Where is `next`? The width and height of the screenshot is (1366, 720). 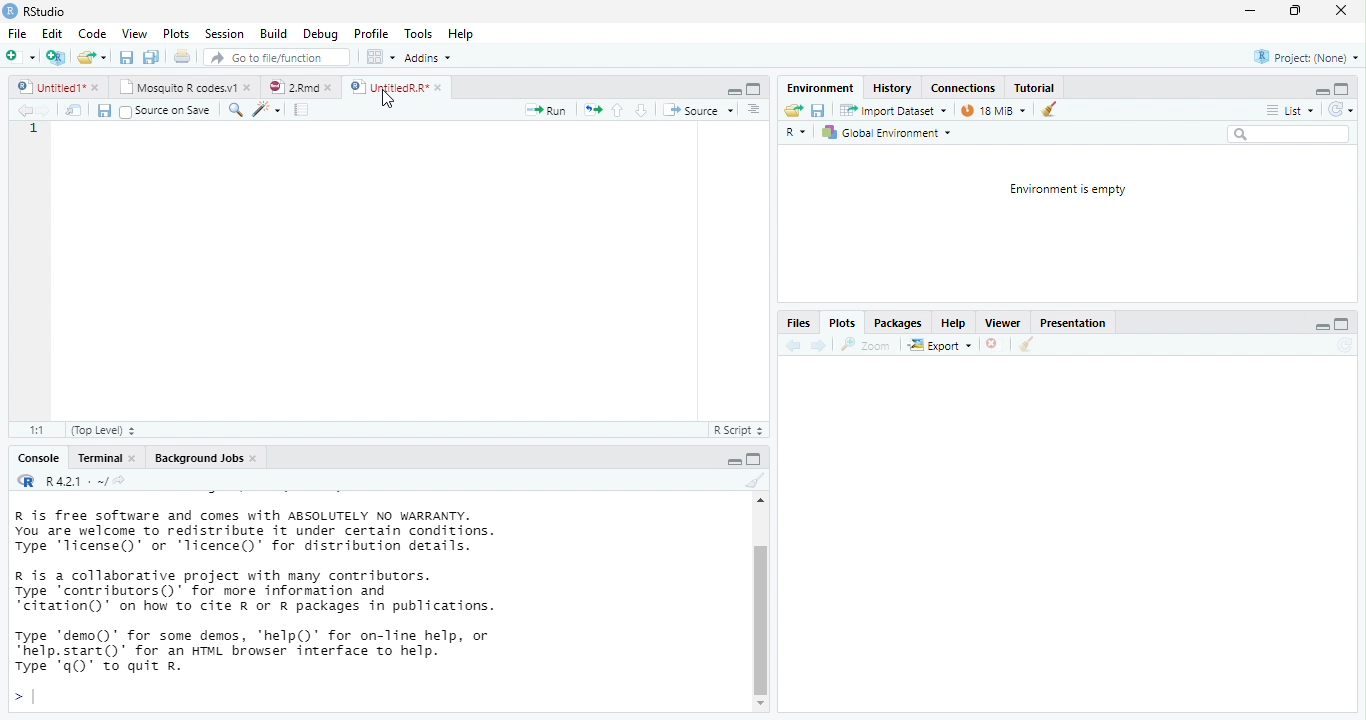
next is located at coordinates (819, 345).